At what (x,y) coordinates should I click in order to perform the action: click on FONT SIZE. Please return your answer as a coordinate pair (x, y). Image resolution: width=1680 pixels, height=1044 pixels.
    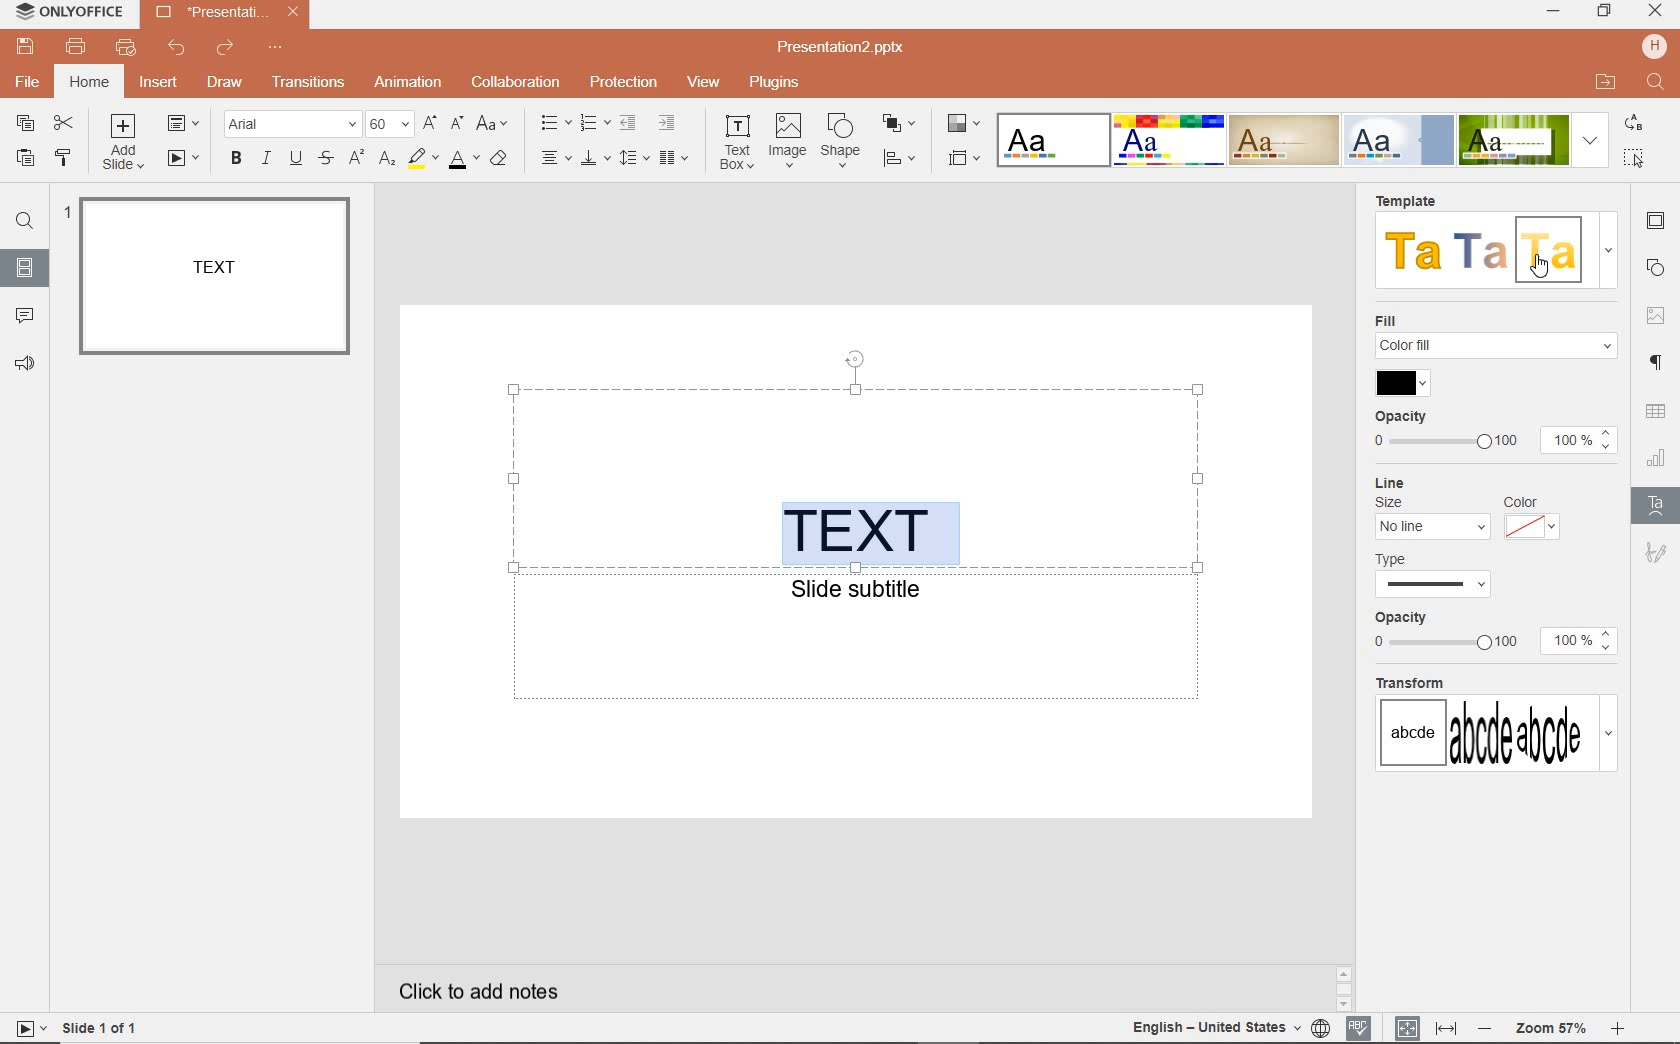
    Looking at the image, I should click on (391, 125).